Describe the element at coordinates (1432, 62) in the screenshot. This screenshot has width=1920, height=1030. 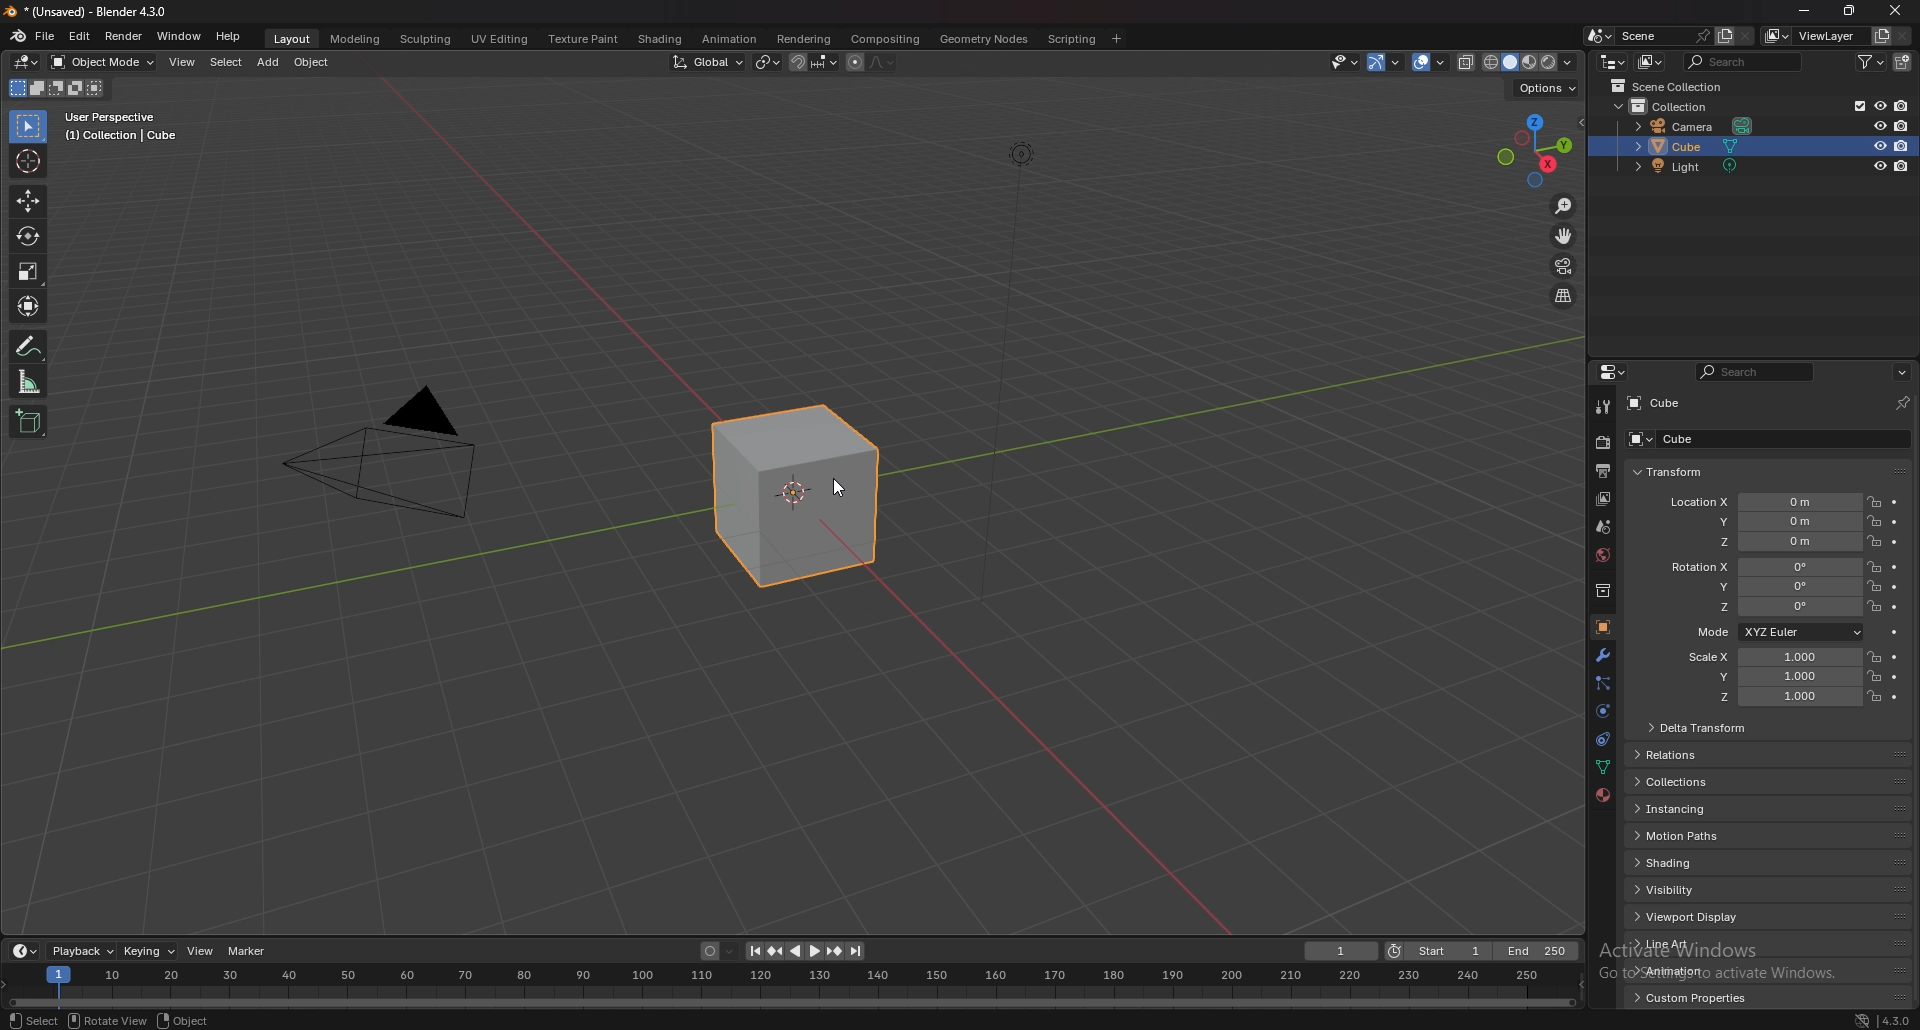
I see `show overlay` at that location.